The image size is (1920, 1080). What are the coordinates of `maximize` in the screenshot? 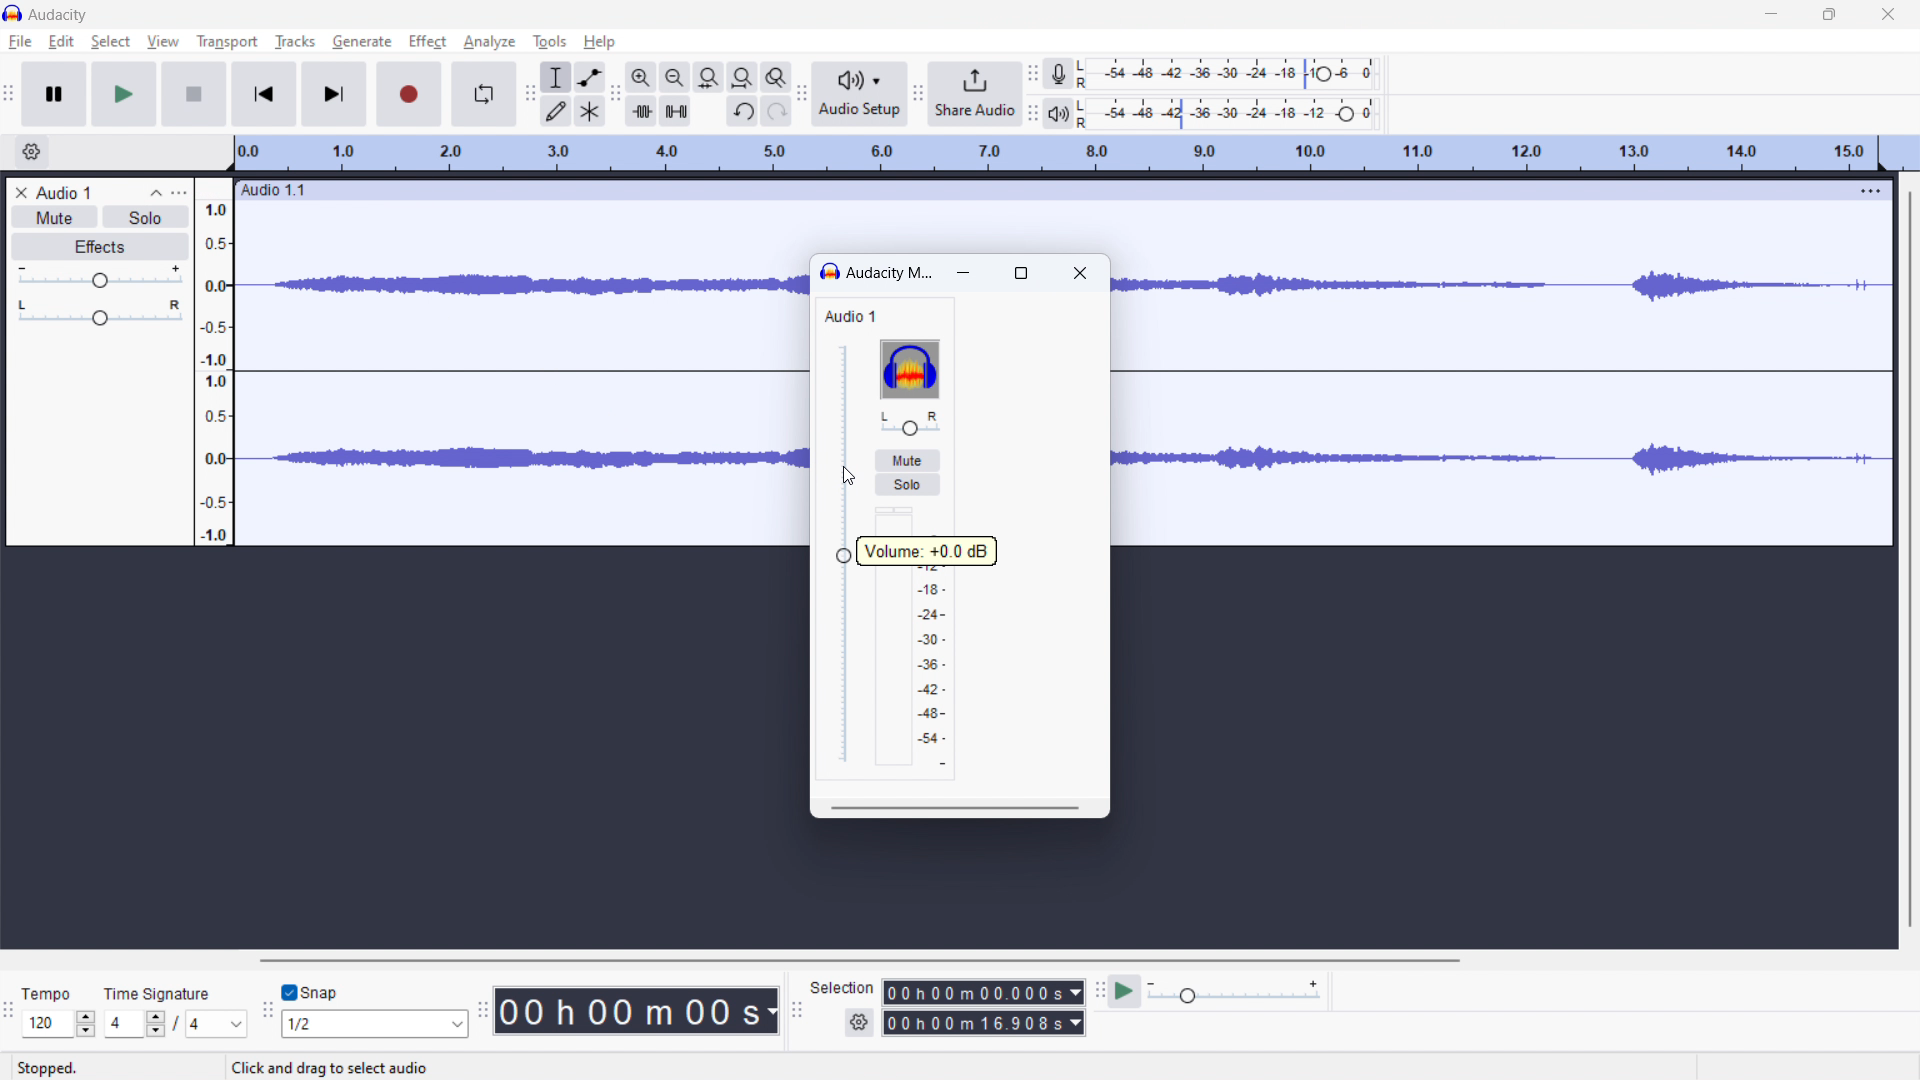 It's located at (1022, 273).